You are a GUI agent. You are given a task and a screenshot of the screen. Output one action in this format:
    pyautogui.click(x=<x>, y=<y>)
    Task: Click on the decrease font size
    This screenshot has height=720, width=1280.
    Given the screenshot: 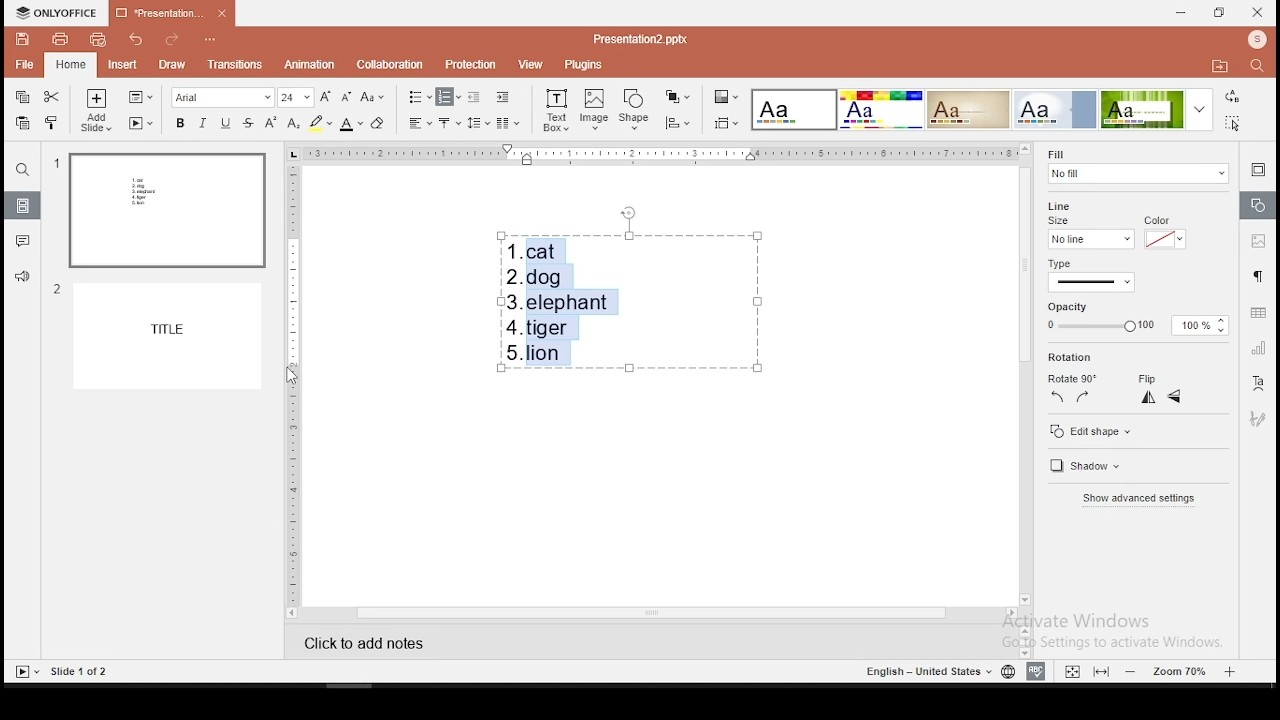 What is the action you would take?
    pyautogui.click(x=348, y=97)
    